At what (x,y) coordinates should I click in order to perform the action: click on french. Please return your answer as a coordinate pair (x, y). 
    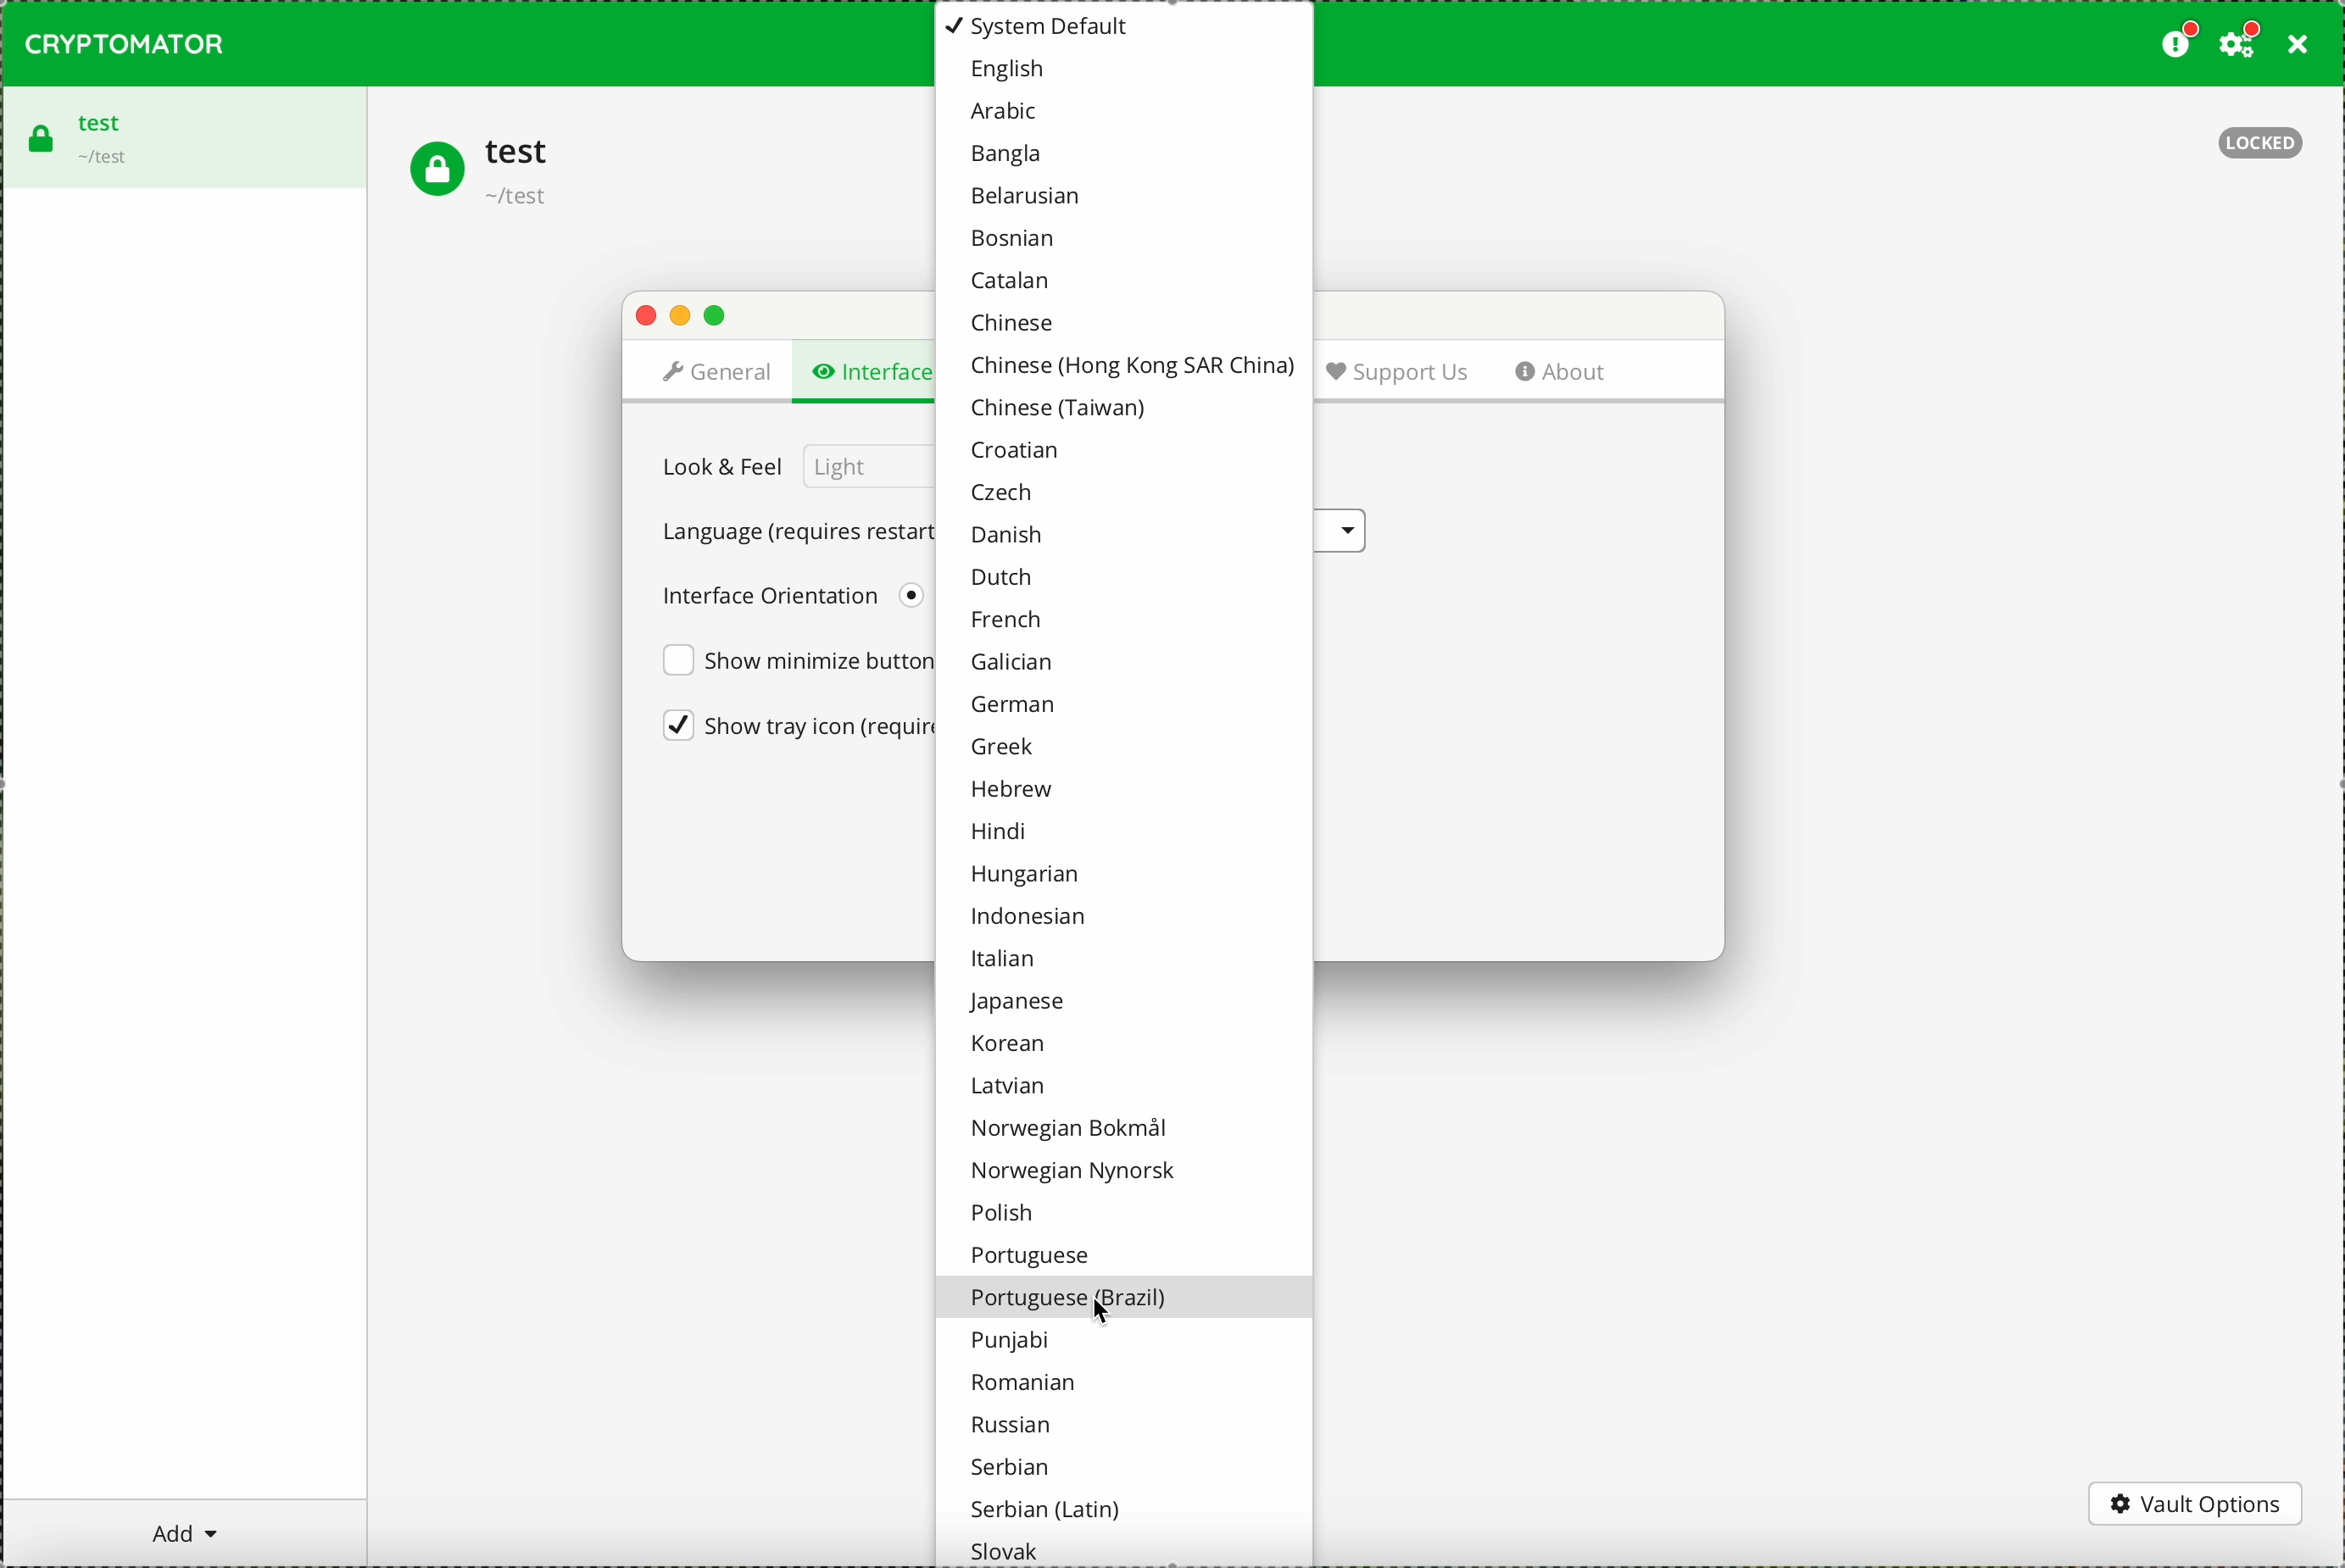
    Looking at the image, I should click on (1008, 621).